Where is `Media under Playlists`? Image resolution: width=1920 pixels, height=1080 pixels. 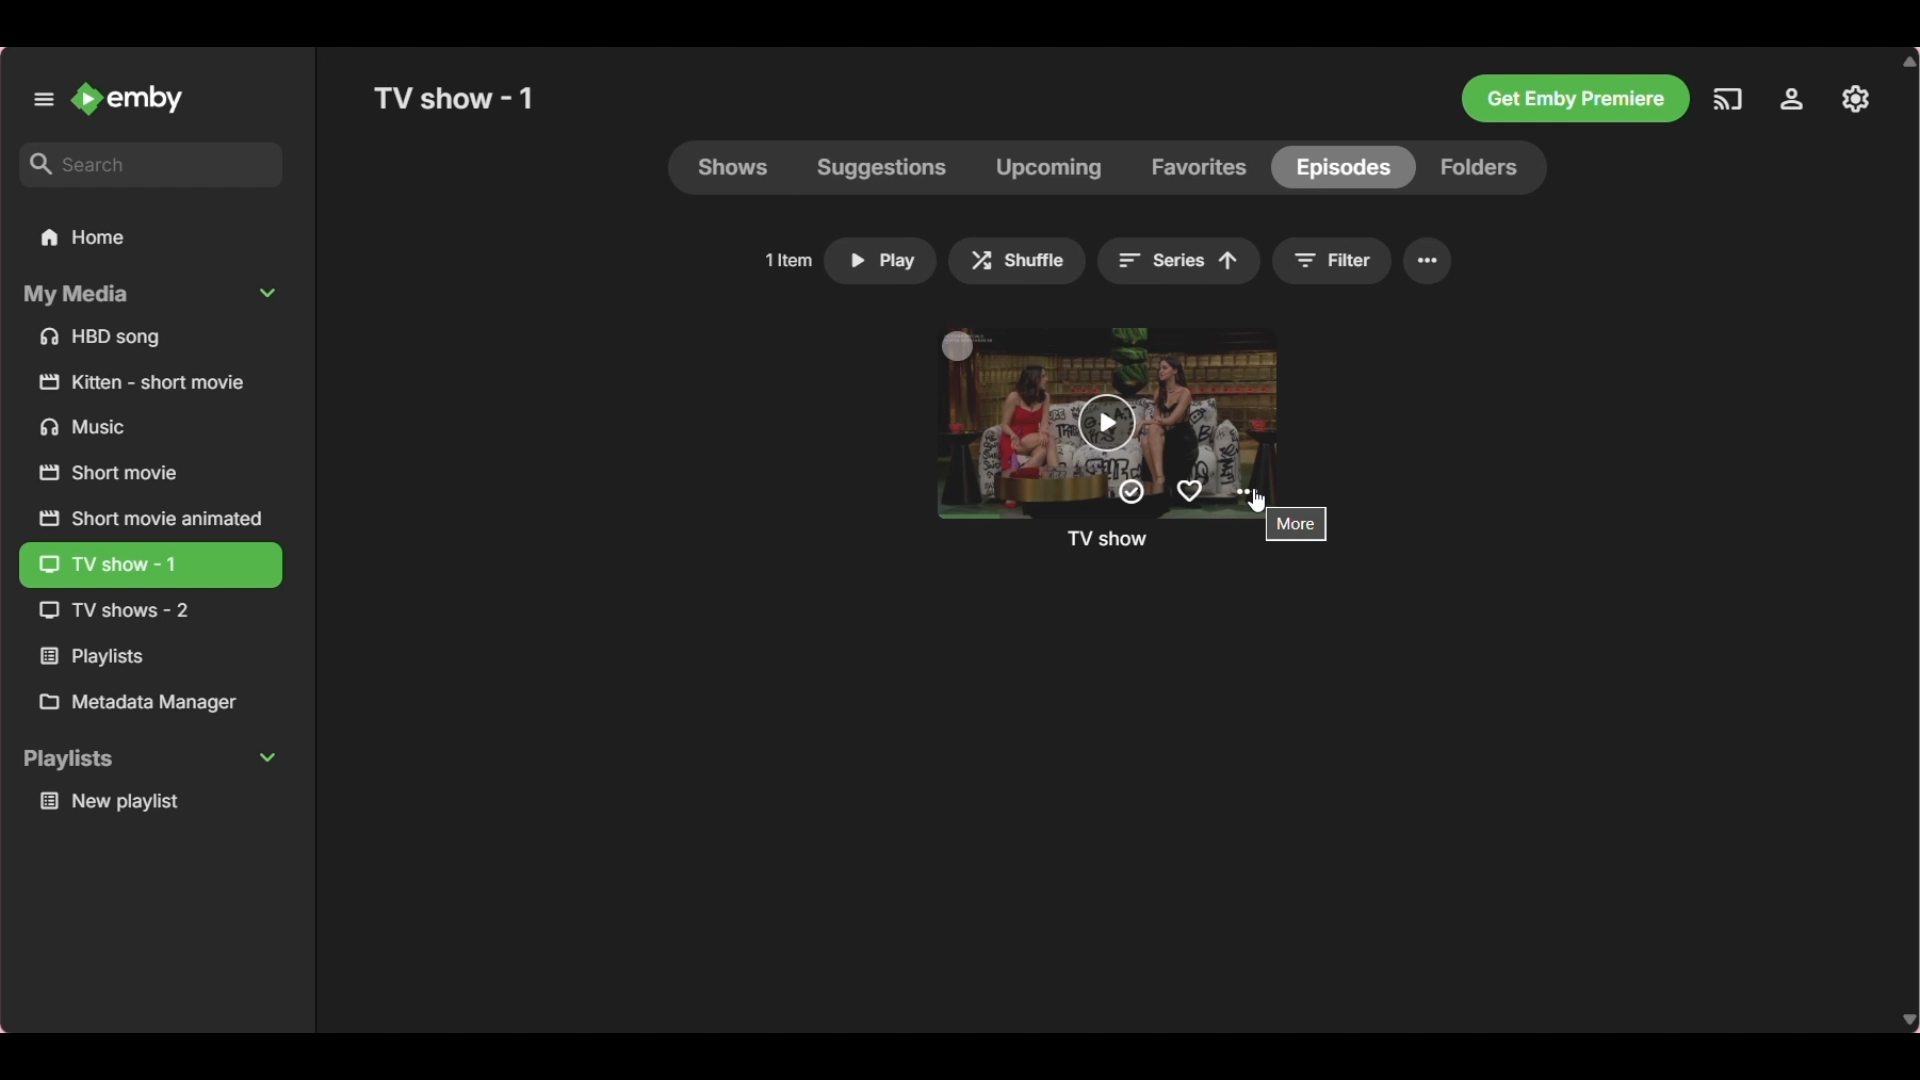 Media under Playlists is located at coordinates (151, 801).